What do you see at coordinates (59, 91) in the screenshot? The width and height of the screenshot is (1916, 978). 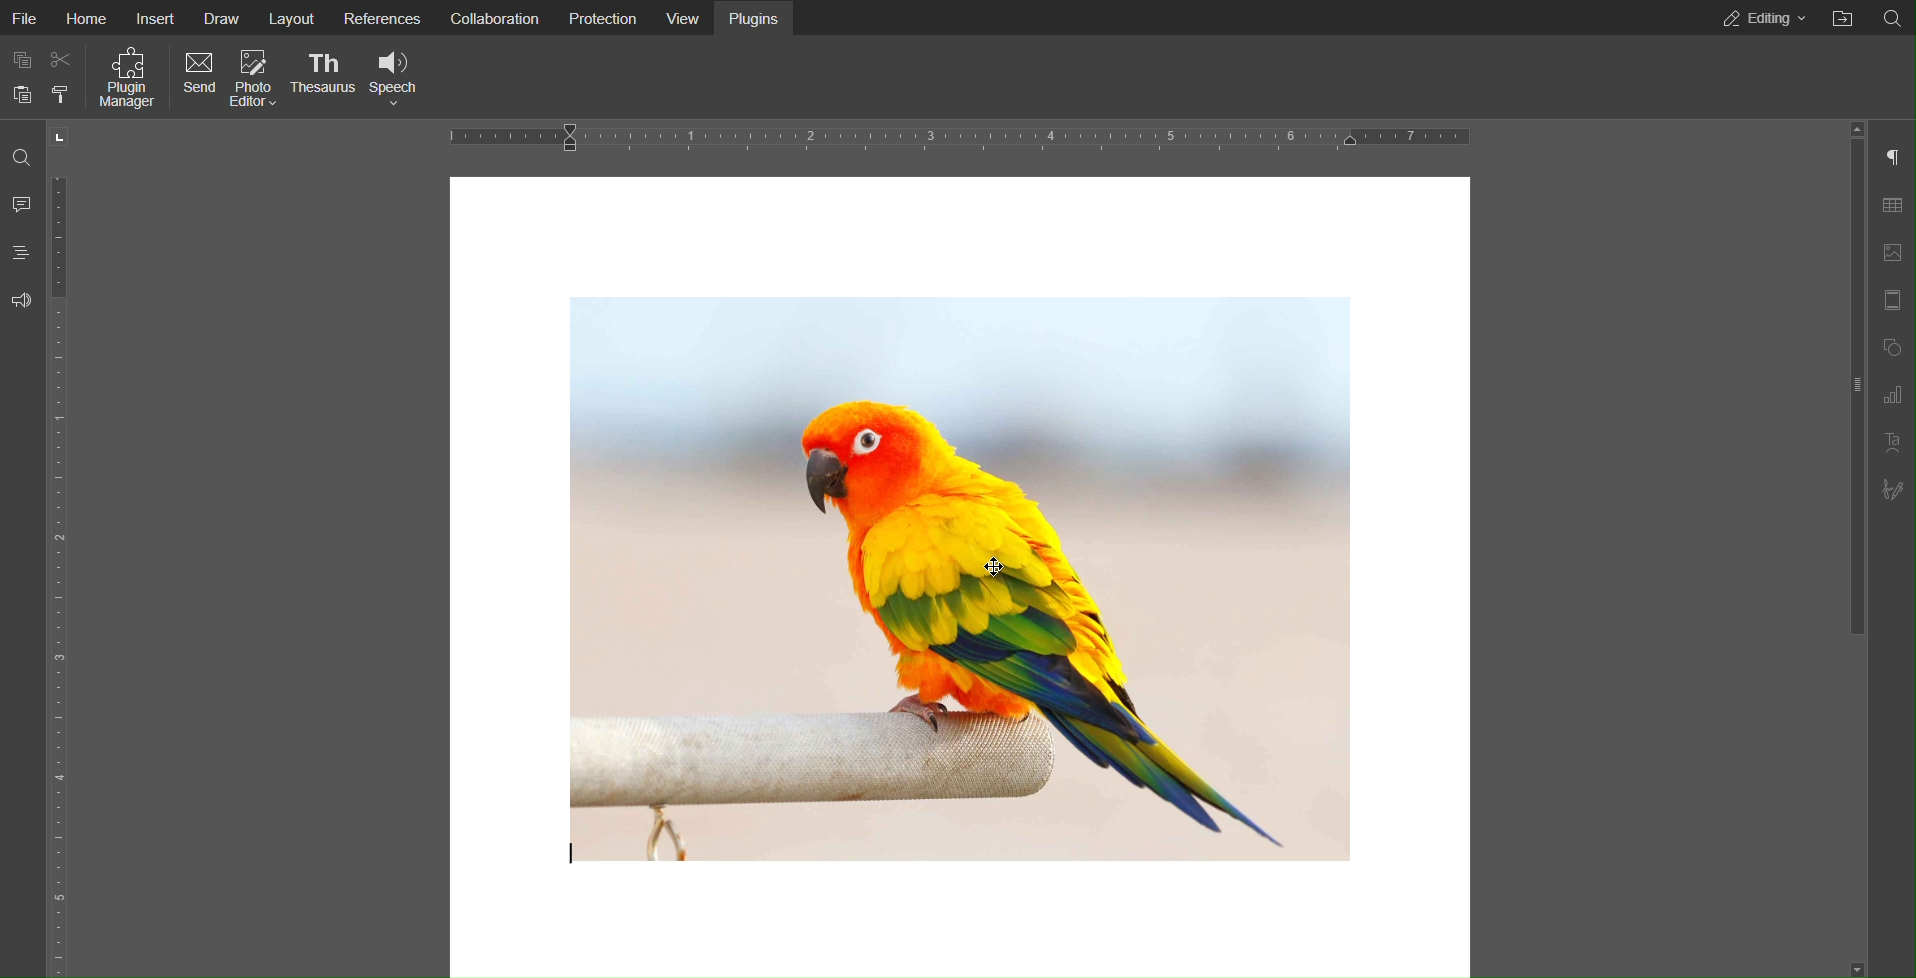 I see `Copy style` at bounding box center [59, 91].